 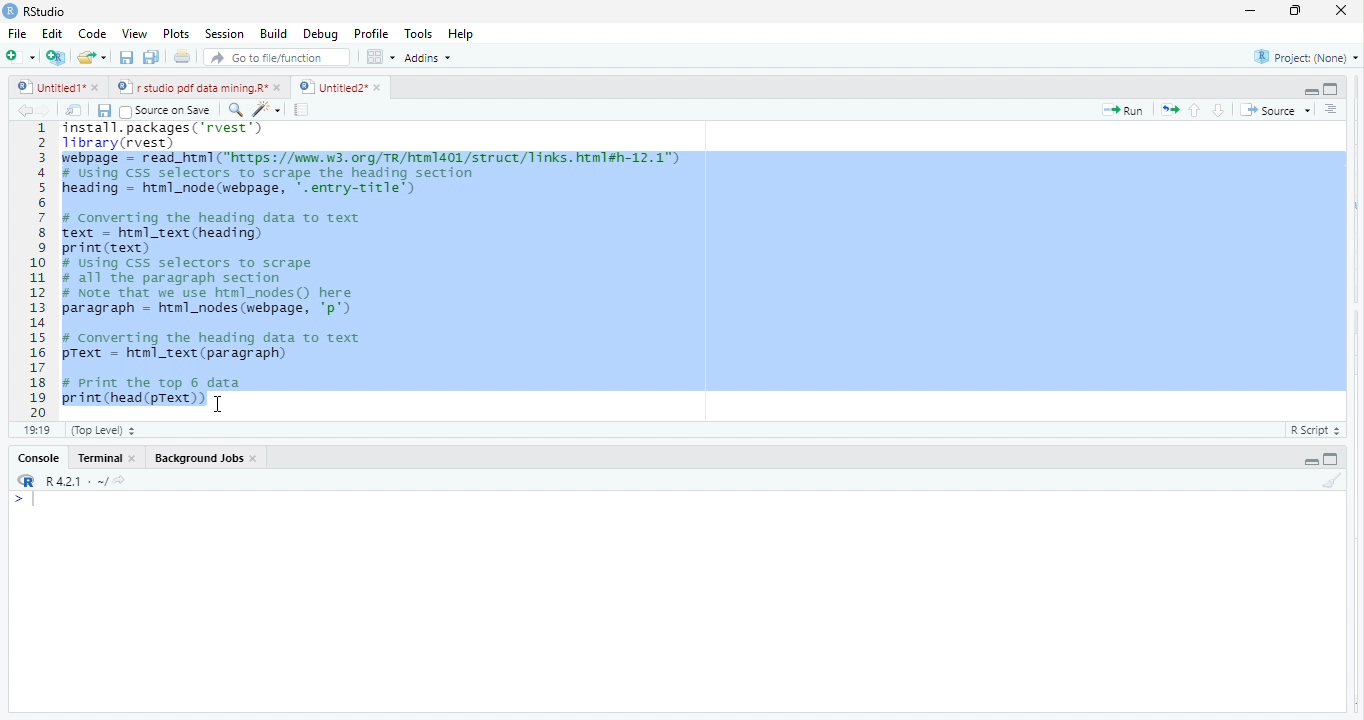 I want to click on Source on Save, so click(x=168, y=111).